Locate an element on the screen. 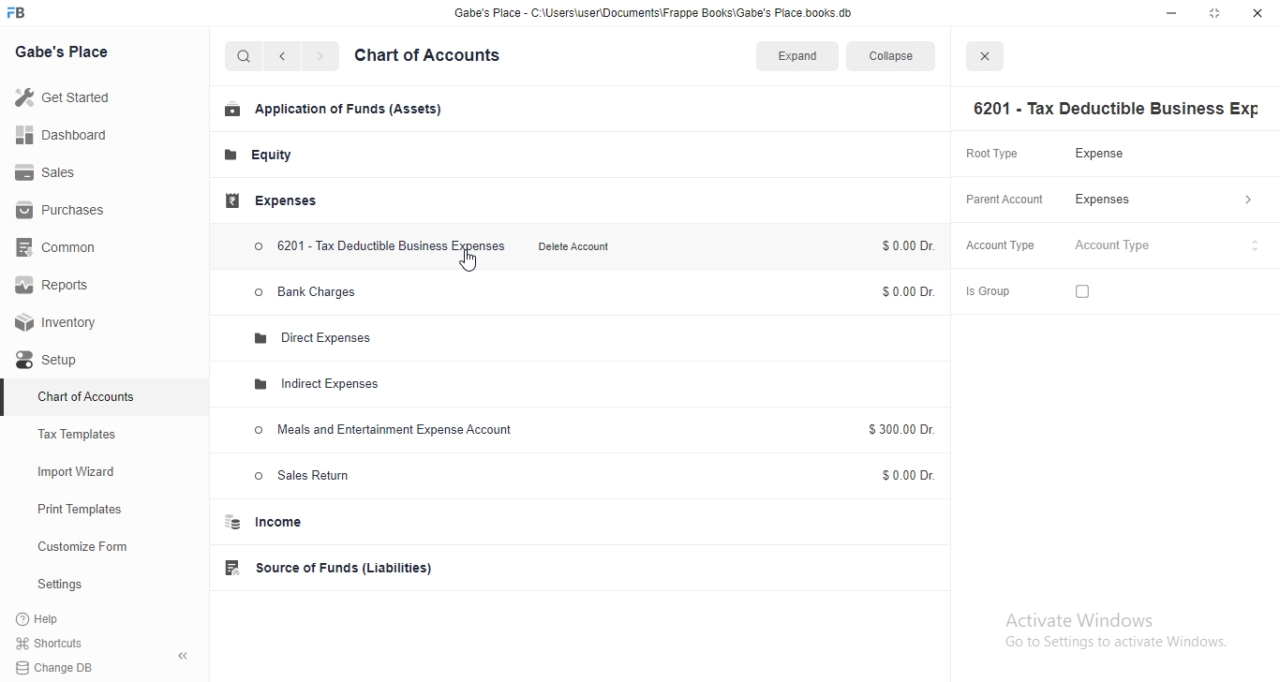 This screenshot has height=682, width=1280. Expense is located at coordinates (1103, 150).